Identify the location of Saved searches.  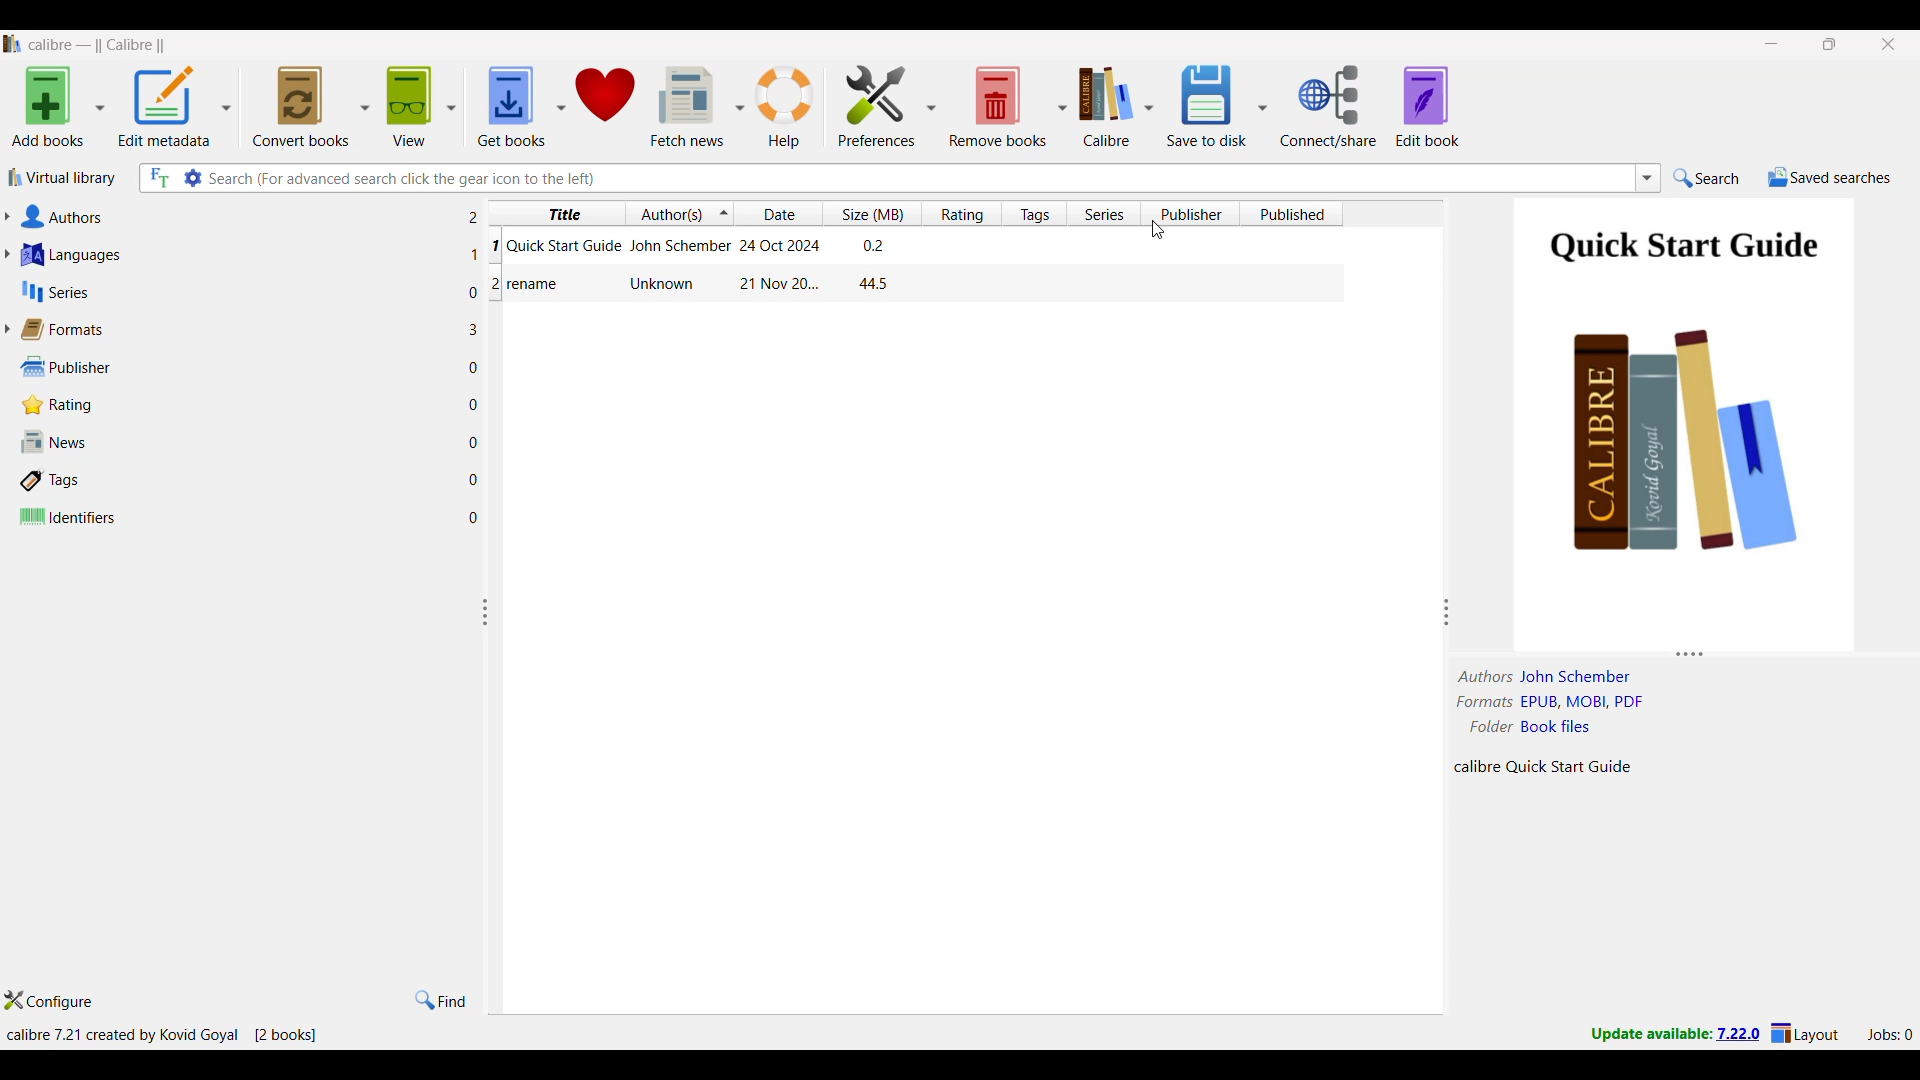
(1829, 177).